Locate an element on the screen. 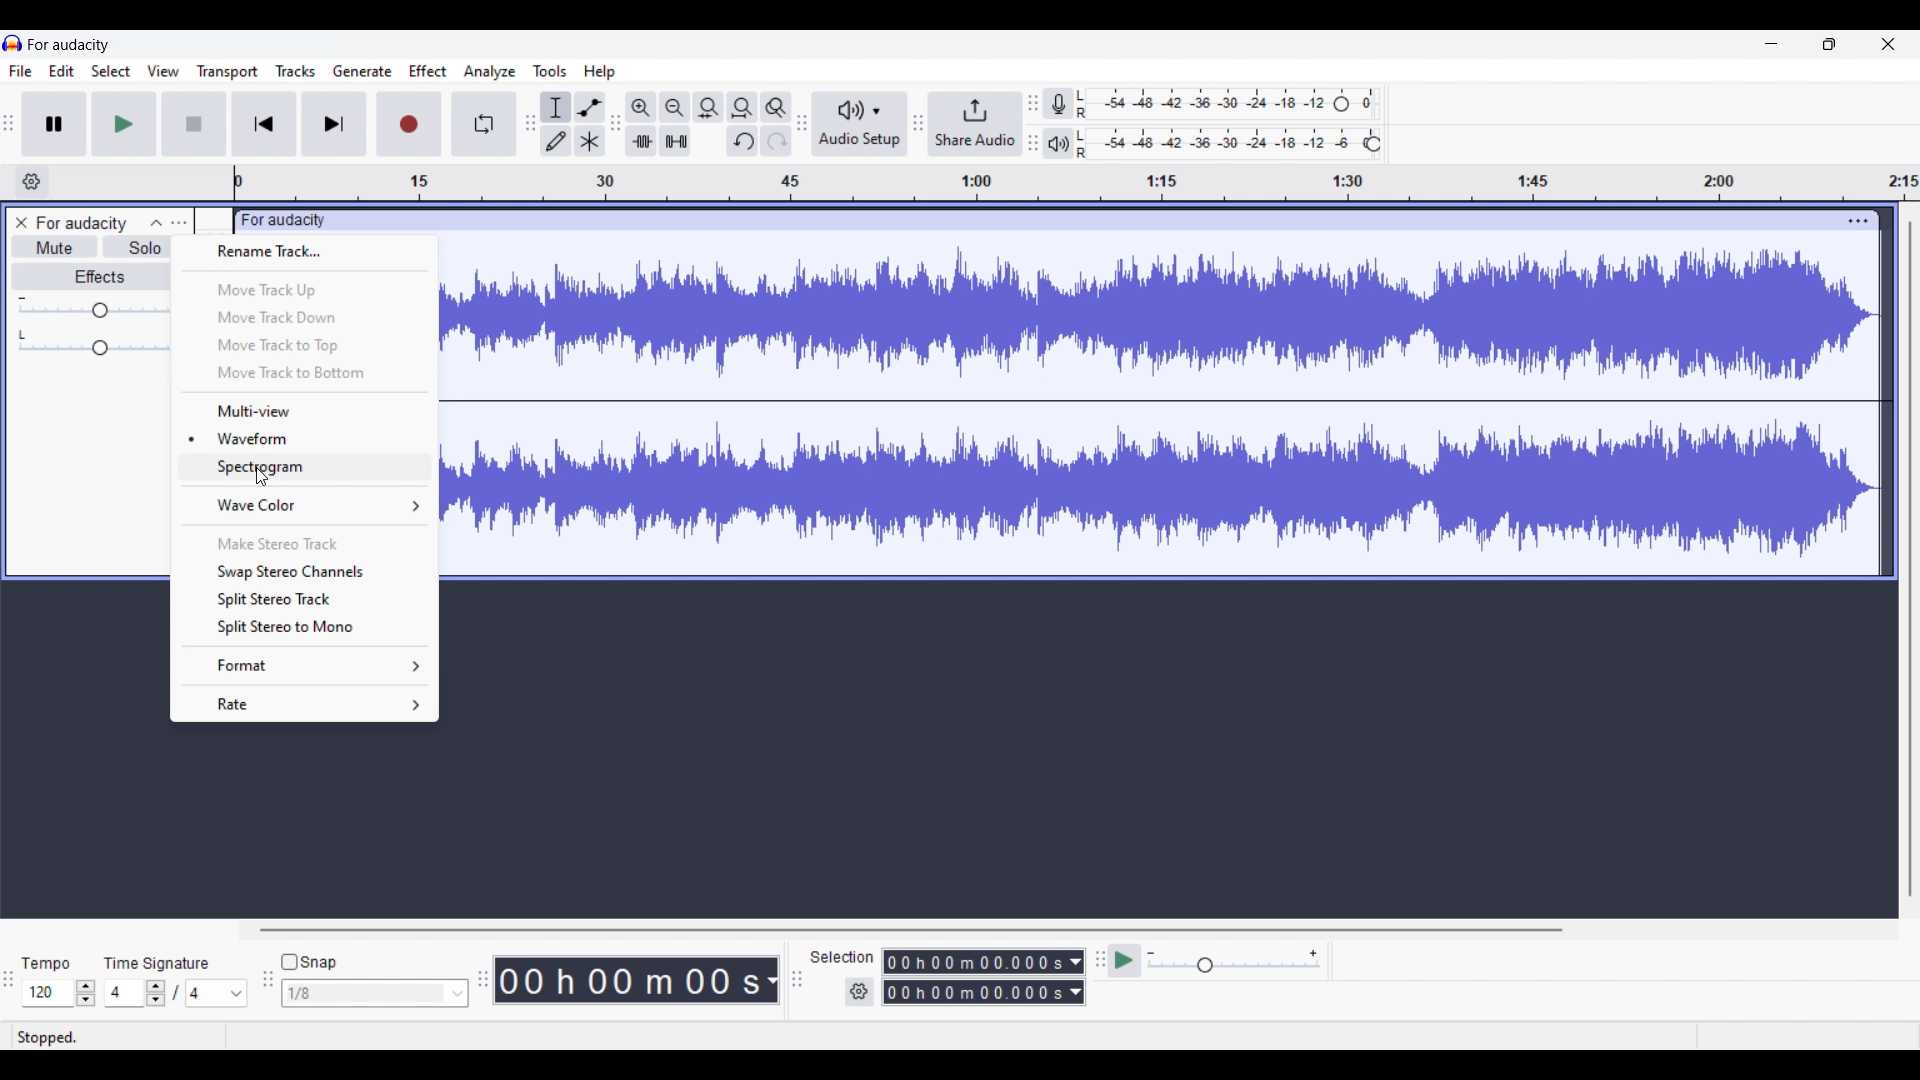 This screenshot has height=1080, width=1920. Audio setup is located at coordinates (860, 123).